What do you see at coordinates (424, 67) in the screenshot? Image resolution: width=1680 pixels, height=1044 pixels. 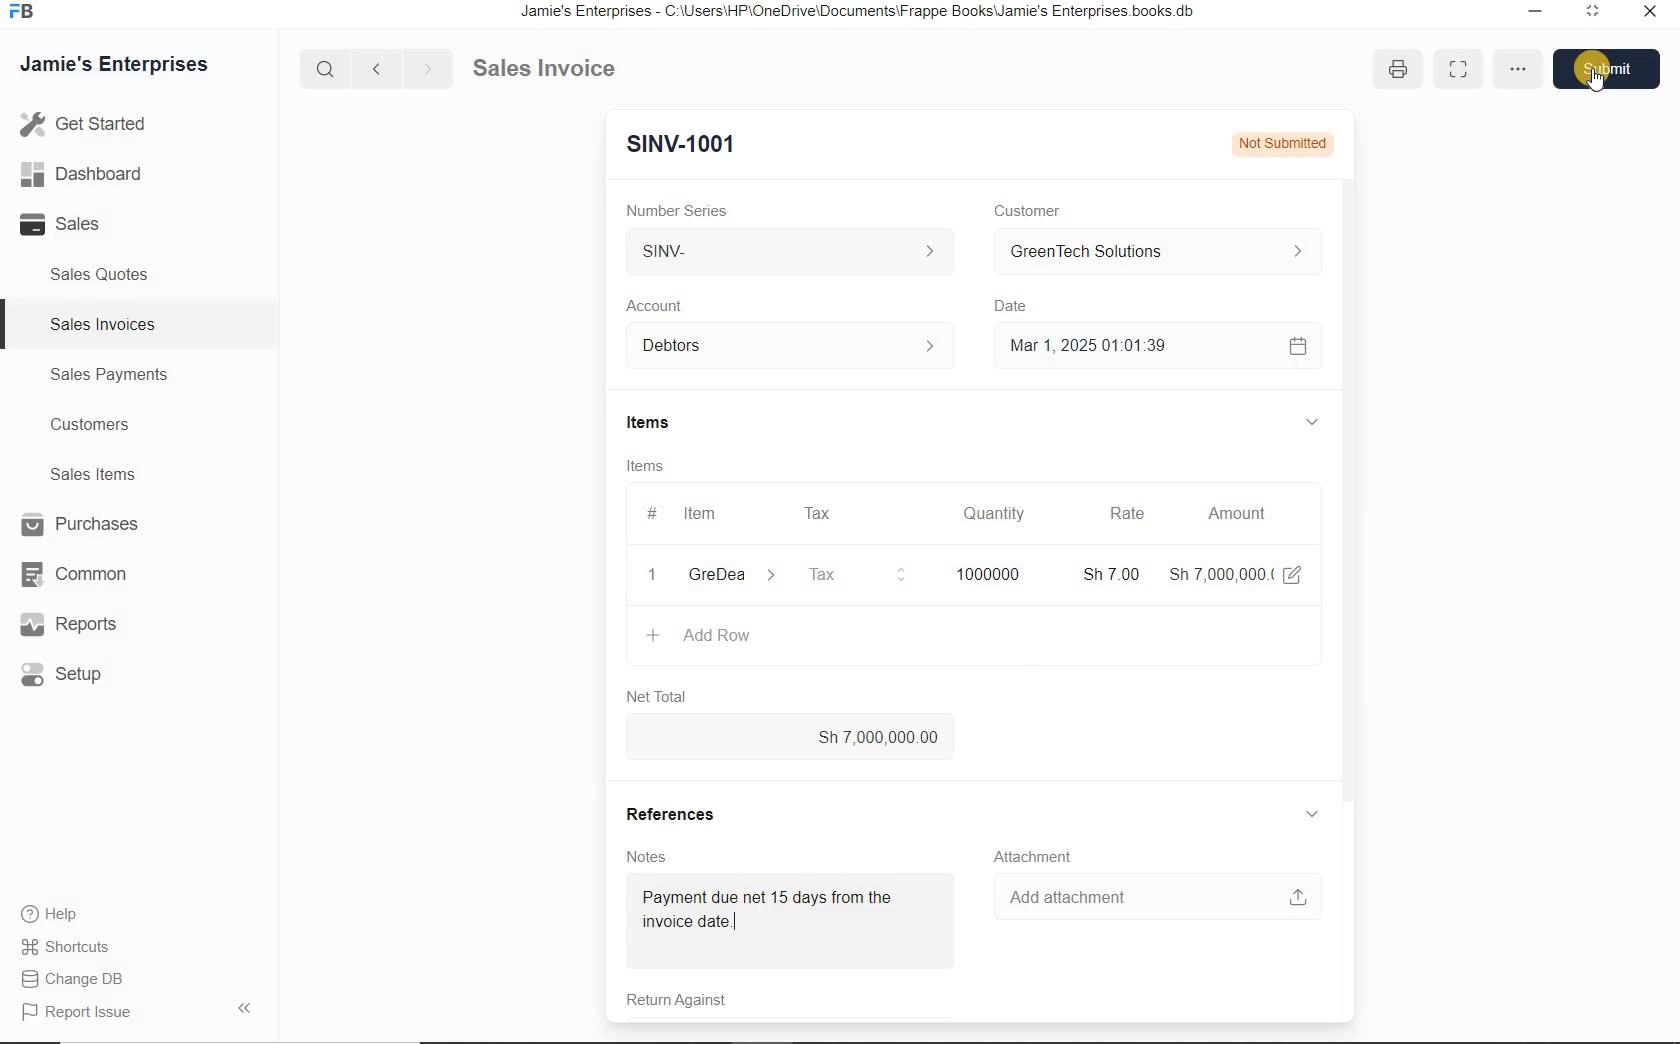 I see `next page` at bounding box center [424, 67].